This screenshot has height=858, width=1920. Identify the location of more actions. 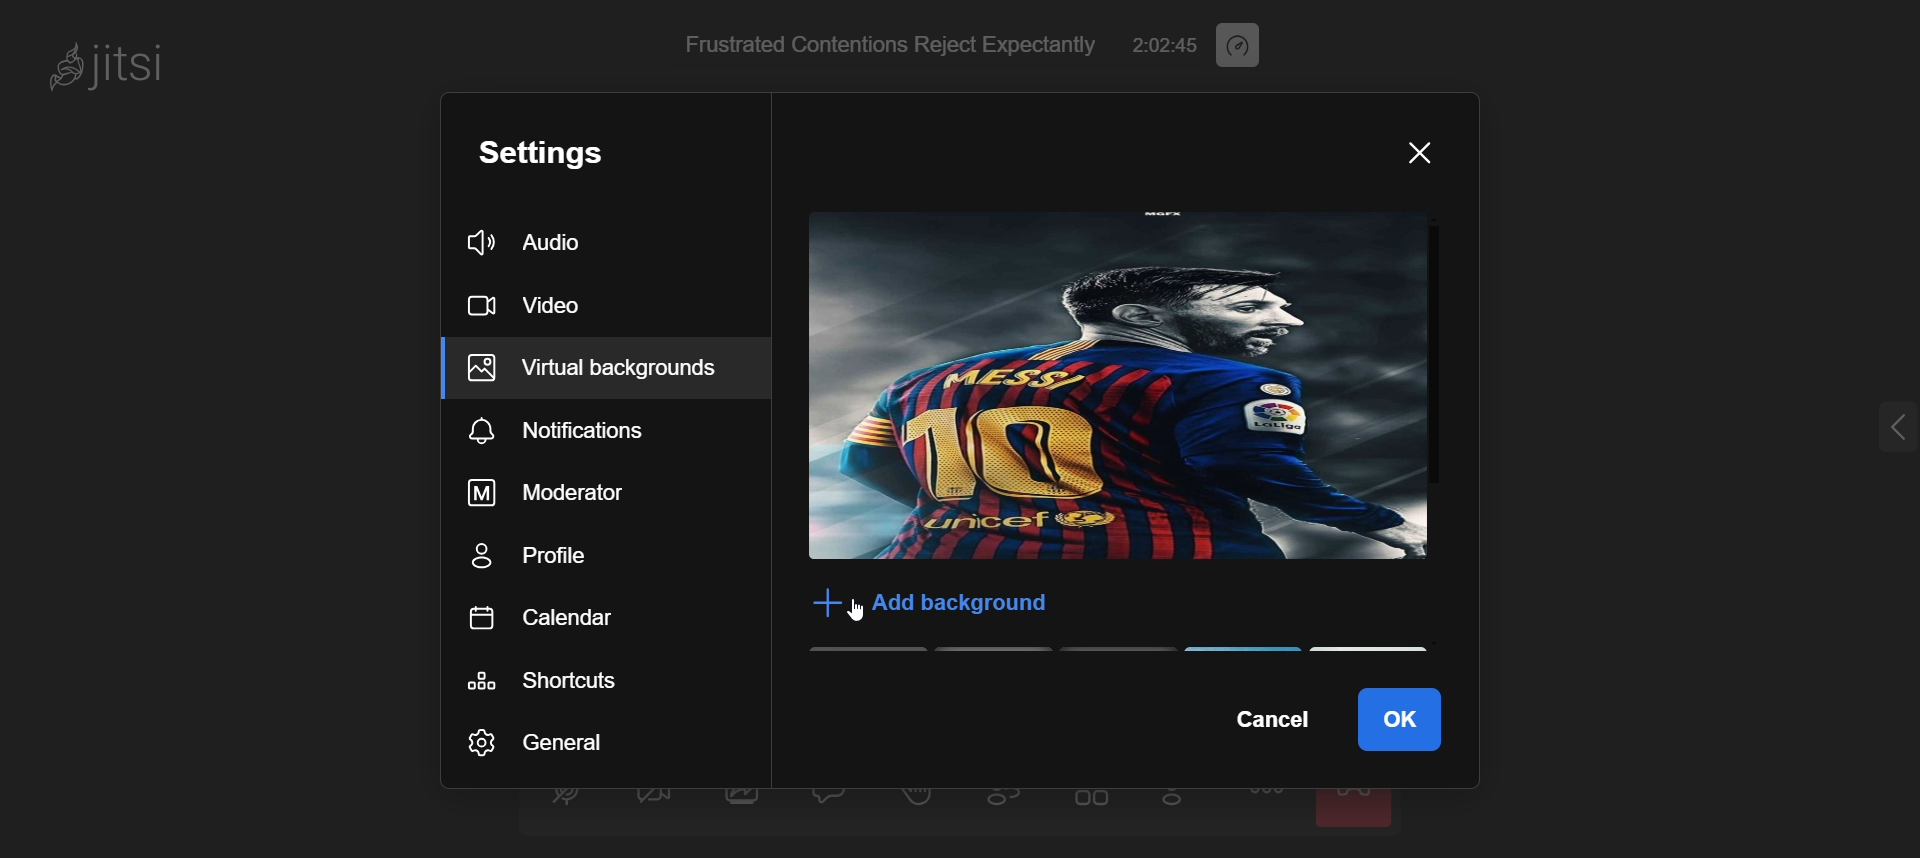
(1268, 806).